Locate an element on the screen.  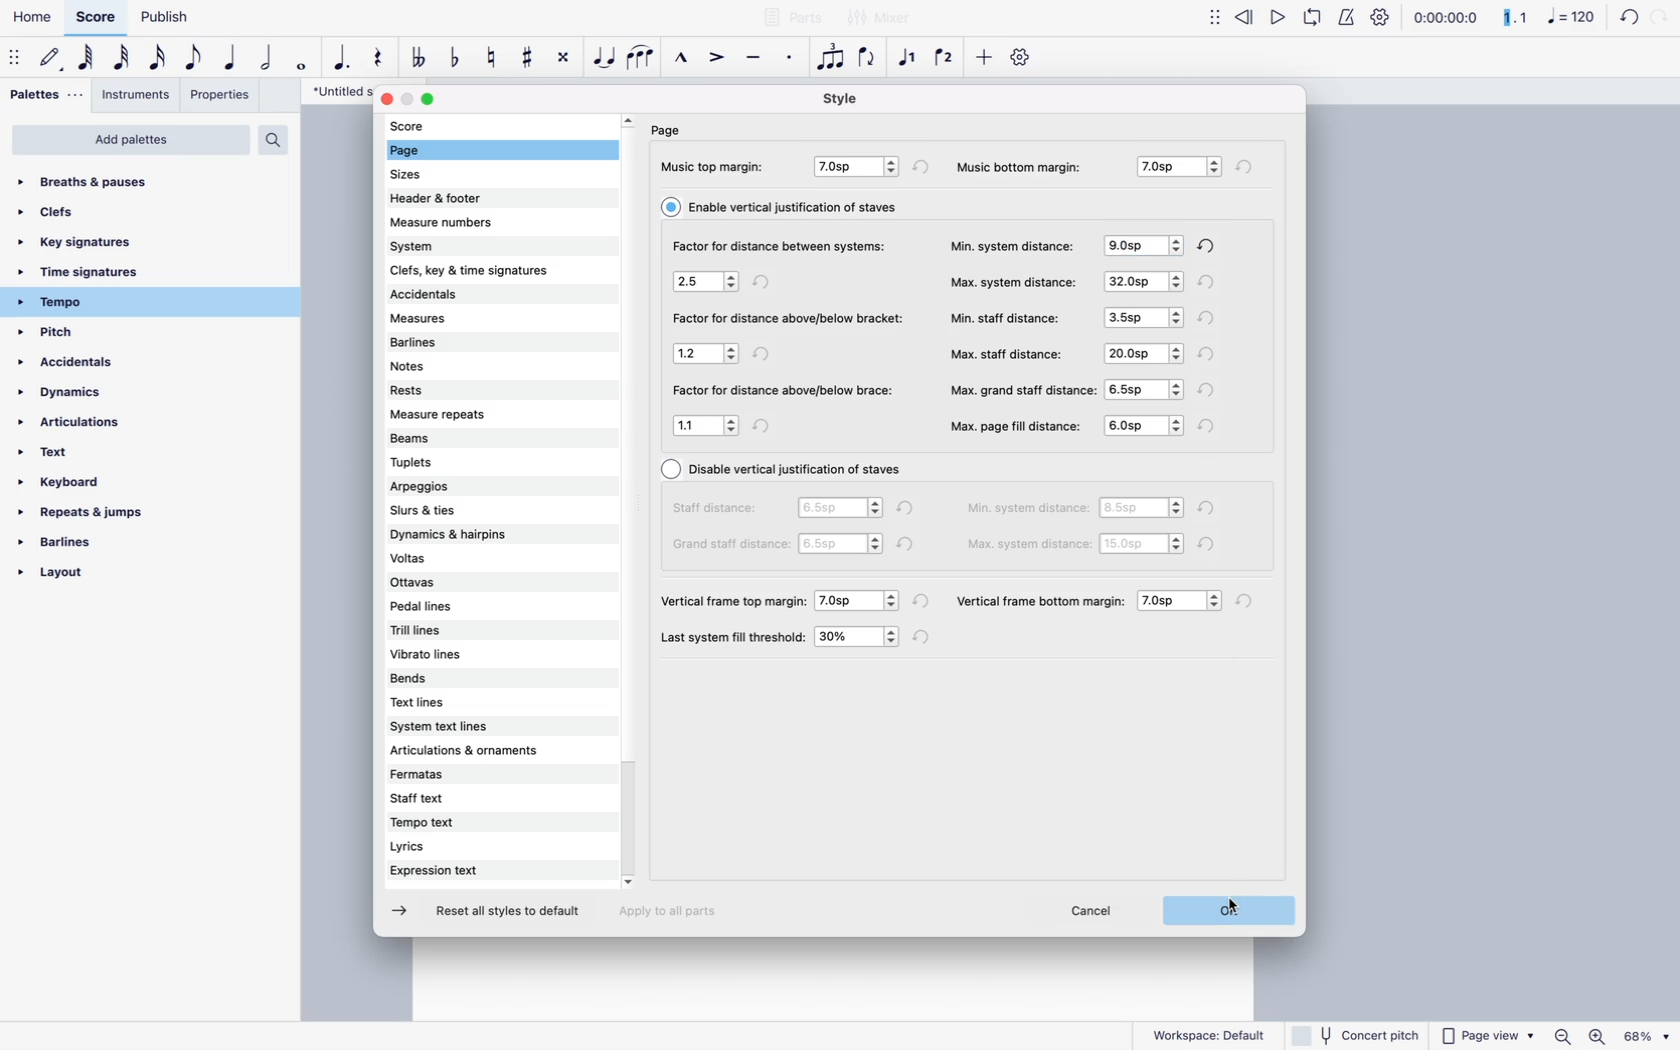
options is located at coordinates (1145, 510).